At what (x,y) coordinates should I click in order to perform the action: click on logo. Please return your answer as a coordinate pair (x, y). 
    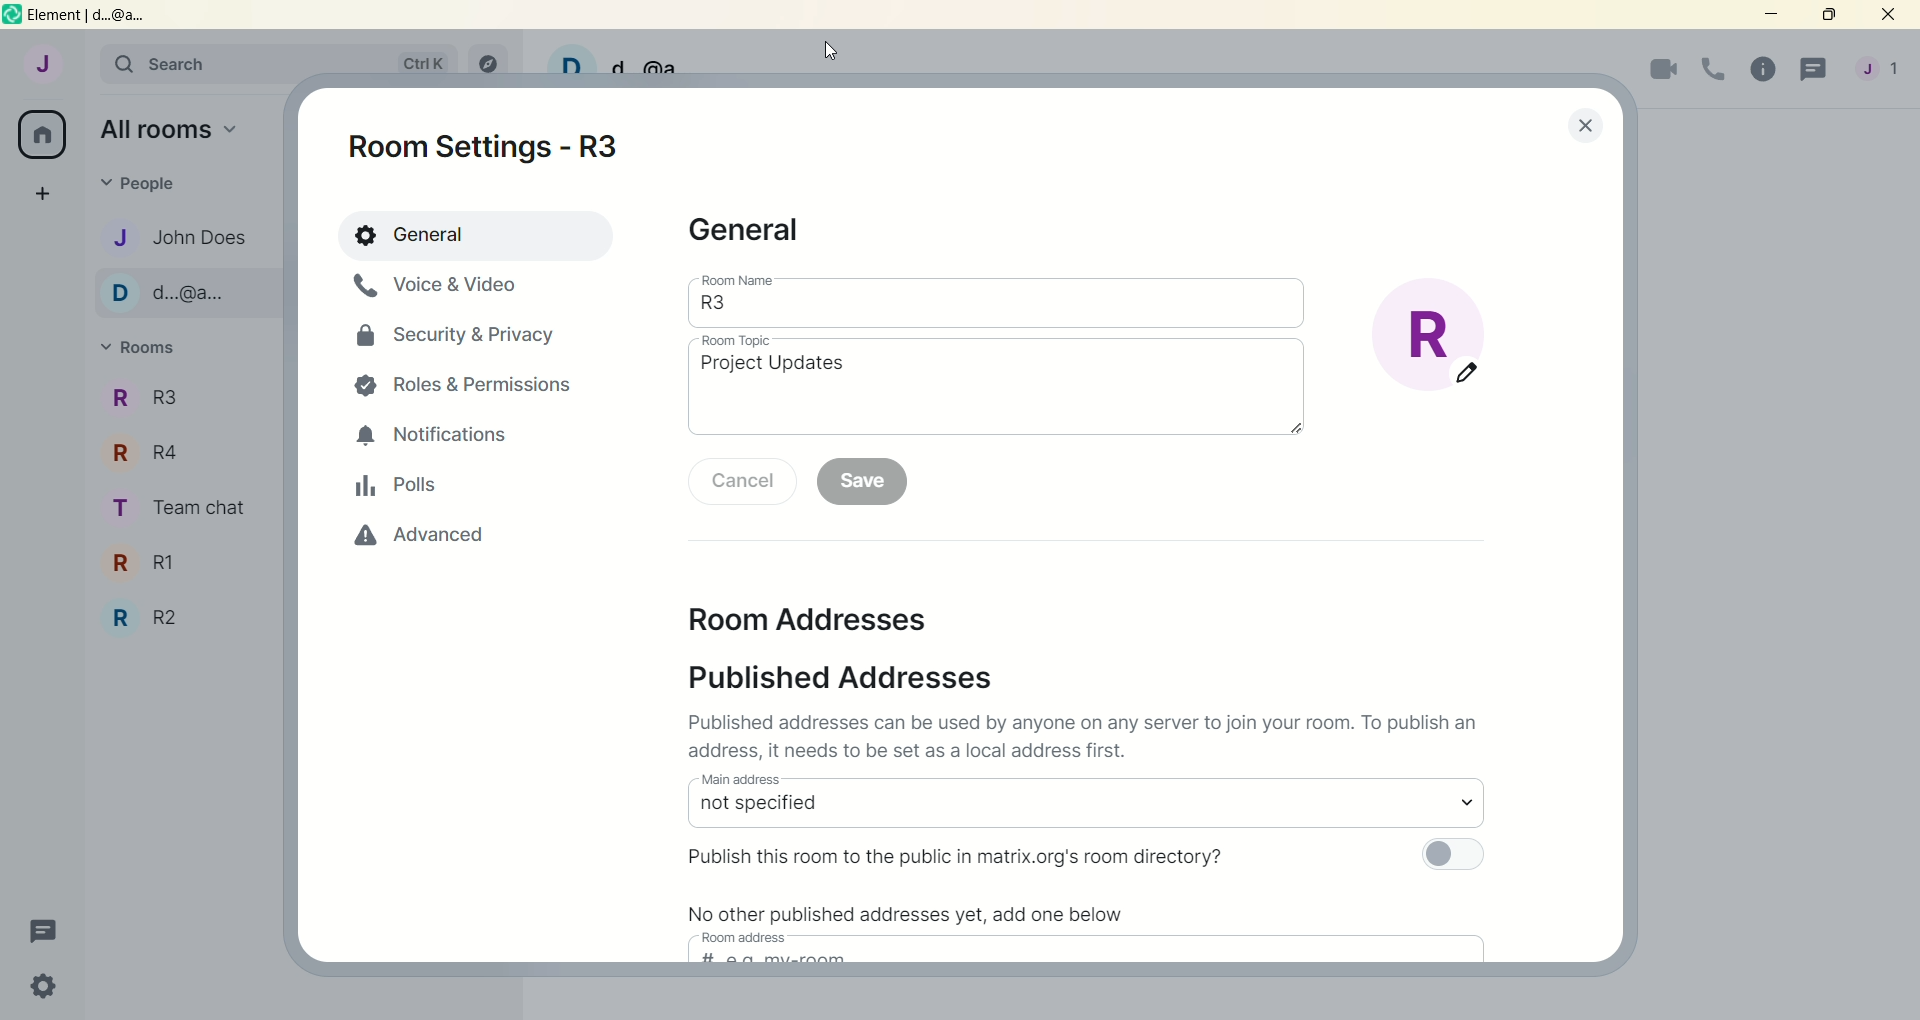
    Looking at the image, I should click on (13, 15).